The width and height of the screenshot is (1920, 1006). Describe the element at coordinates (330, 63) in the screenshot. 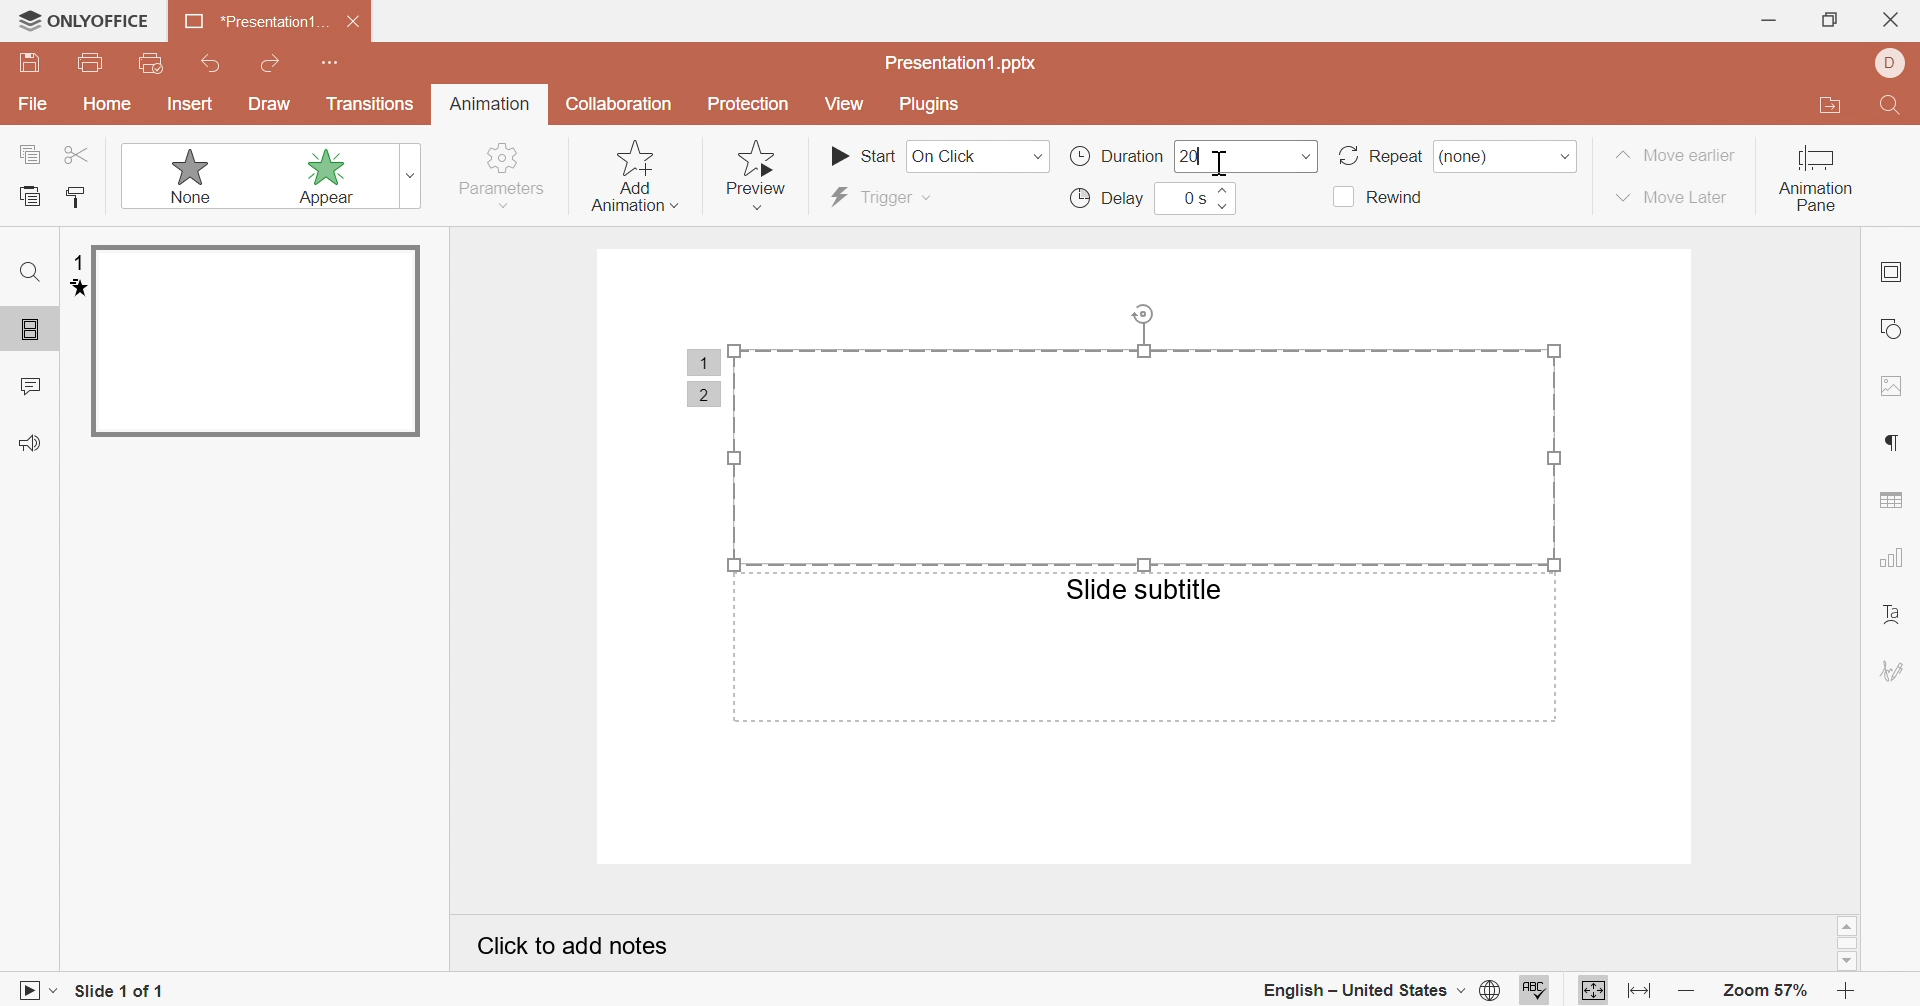

I see `customize quick access toolbar` at that location.